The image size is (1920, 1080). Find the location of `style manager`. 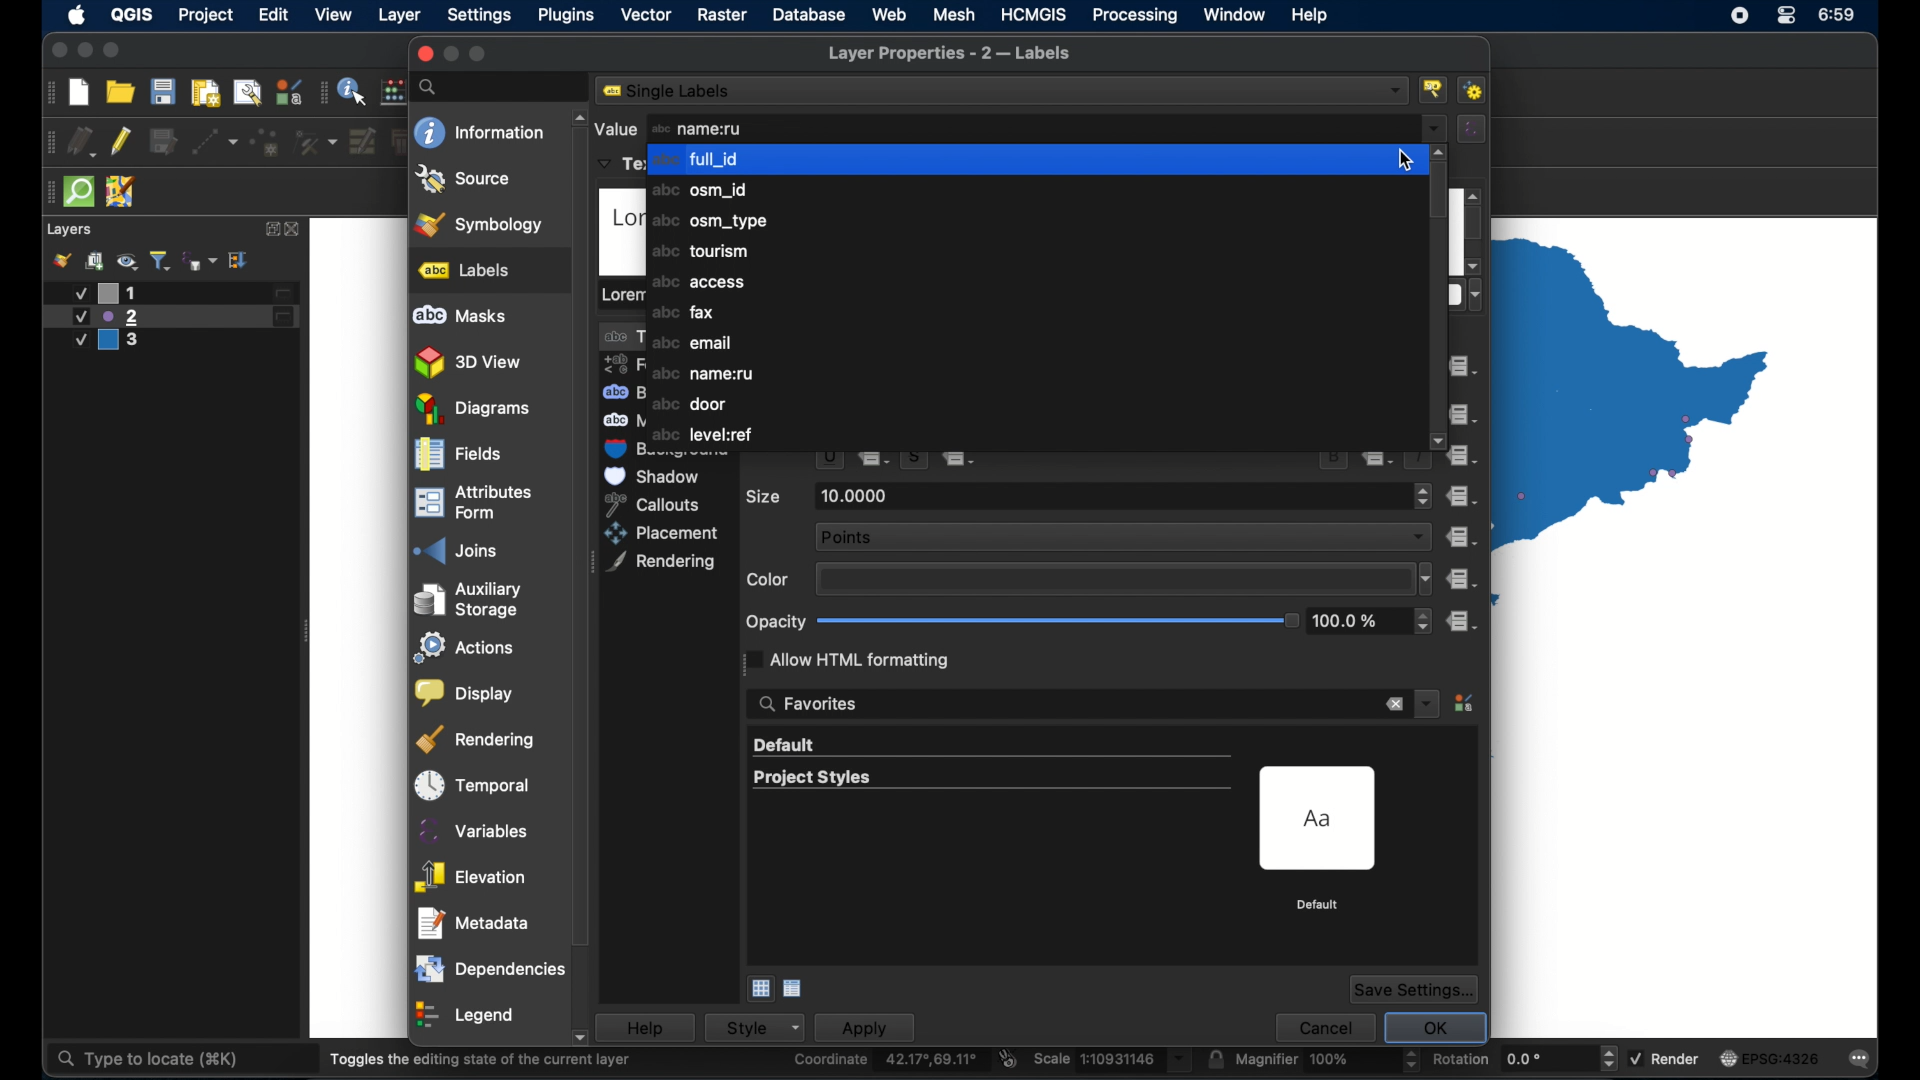

style manager is located at coordinates (1466, 705).